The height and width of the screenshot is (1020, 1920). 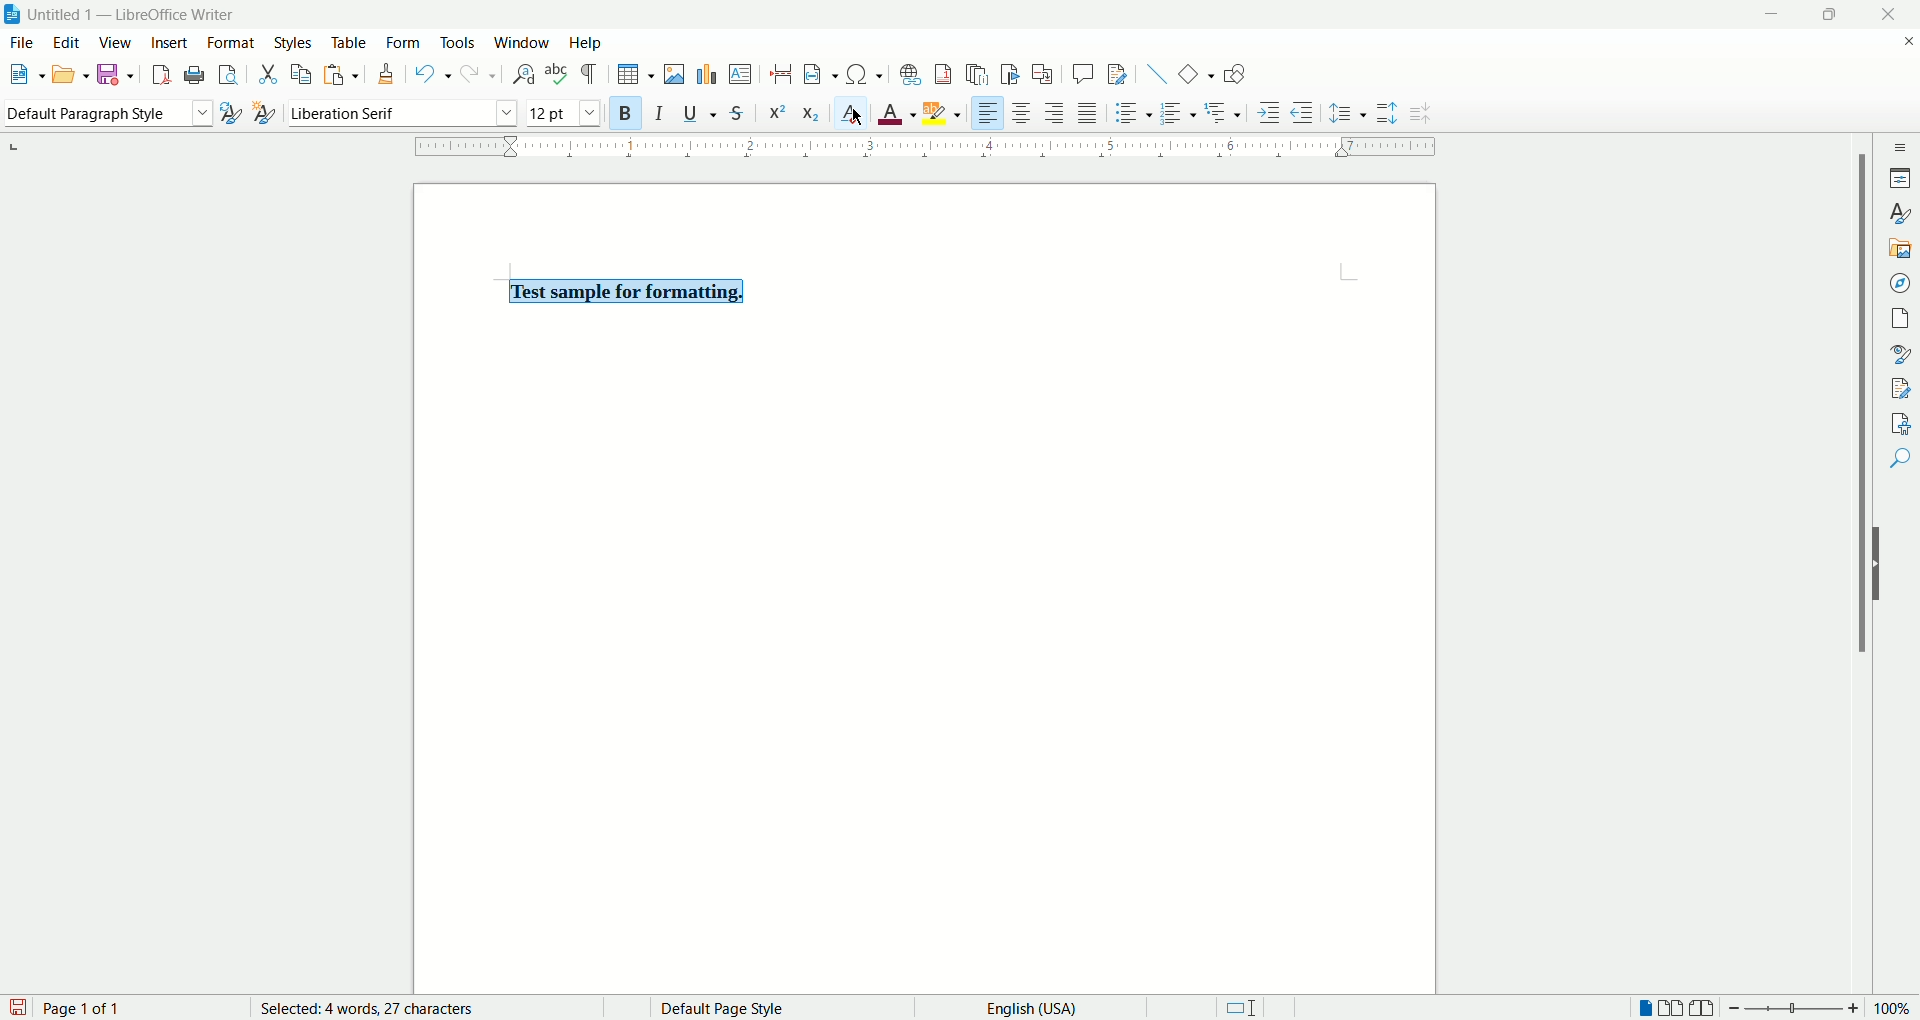 I want to click on properties, so click(x=1898, y=178).